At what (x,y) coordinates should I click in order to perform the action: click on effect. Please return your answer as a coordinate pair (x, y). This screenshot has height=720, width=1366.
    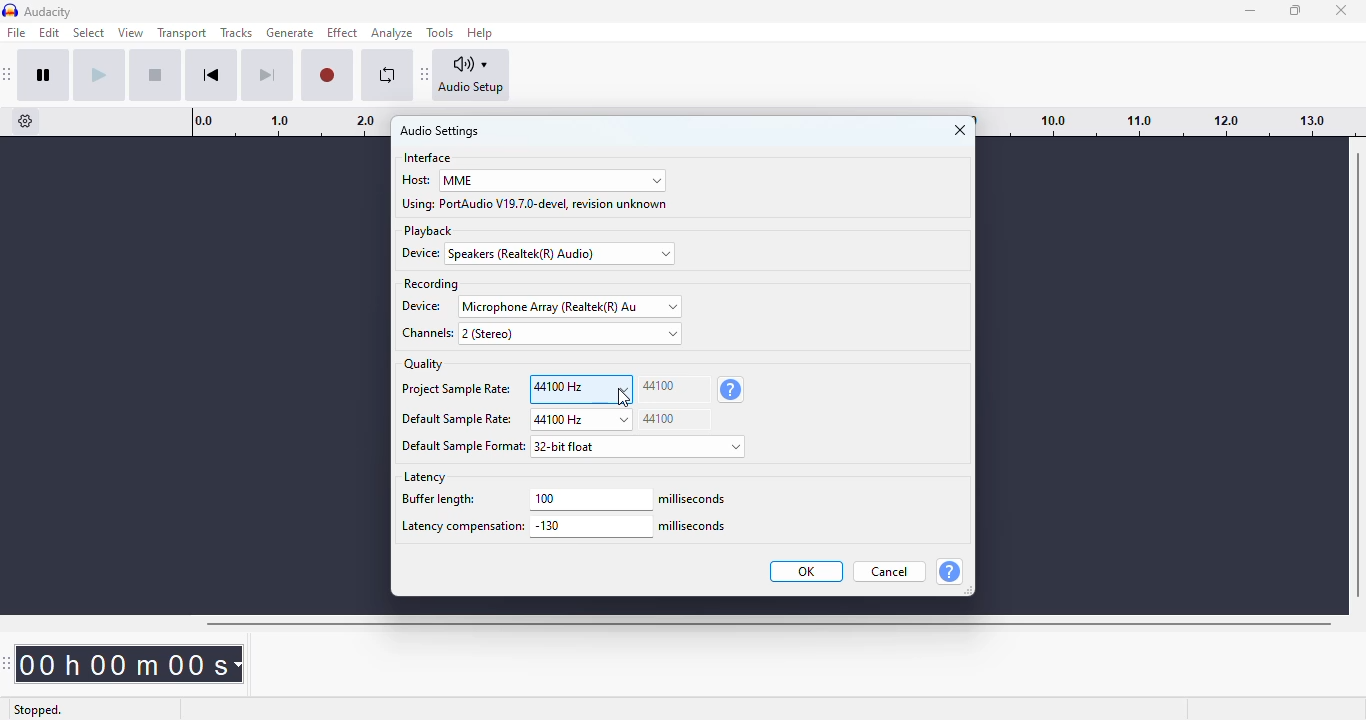
    Looking at the image, I should click on (342, 33).